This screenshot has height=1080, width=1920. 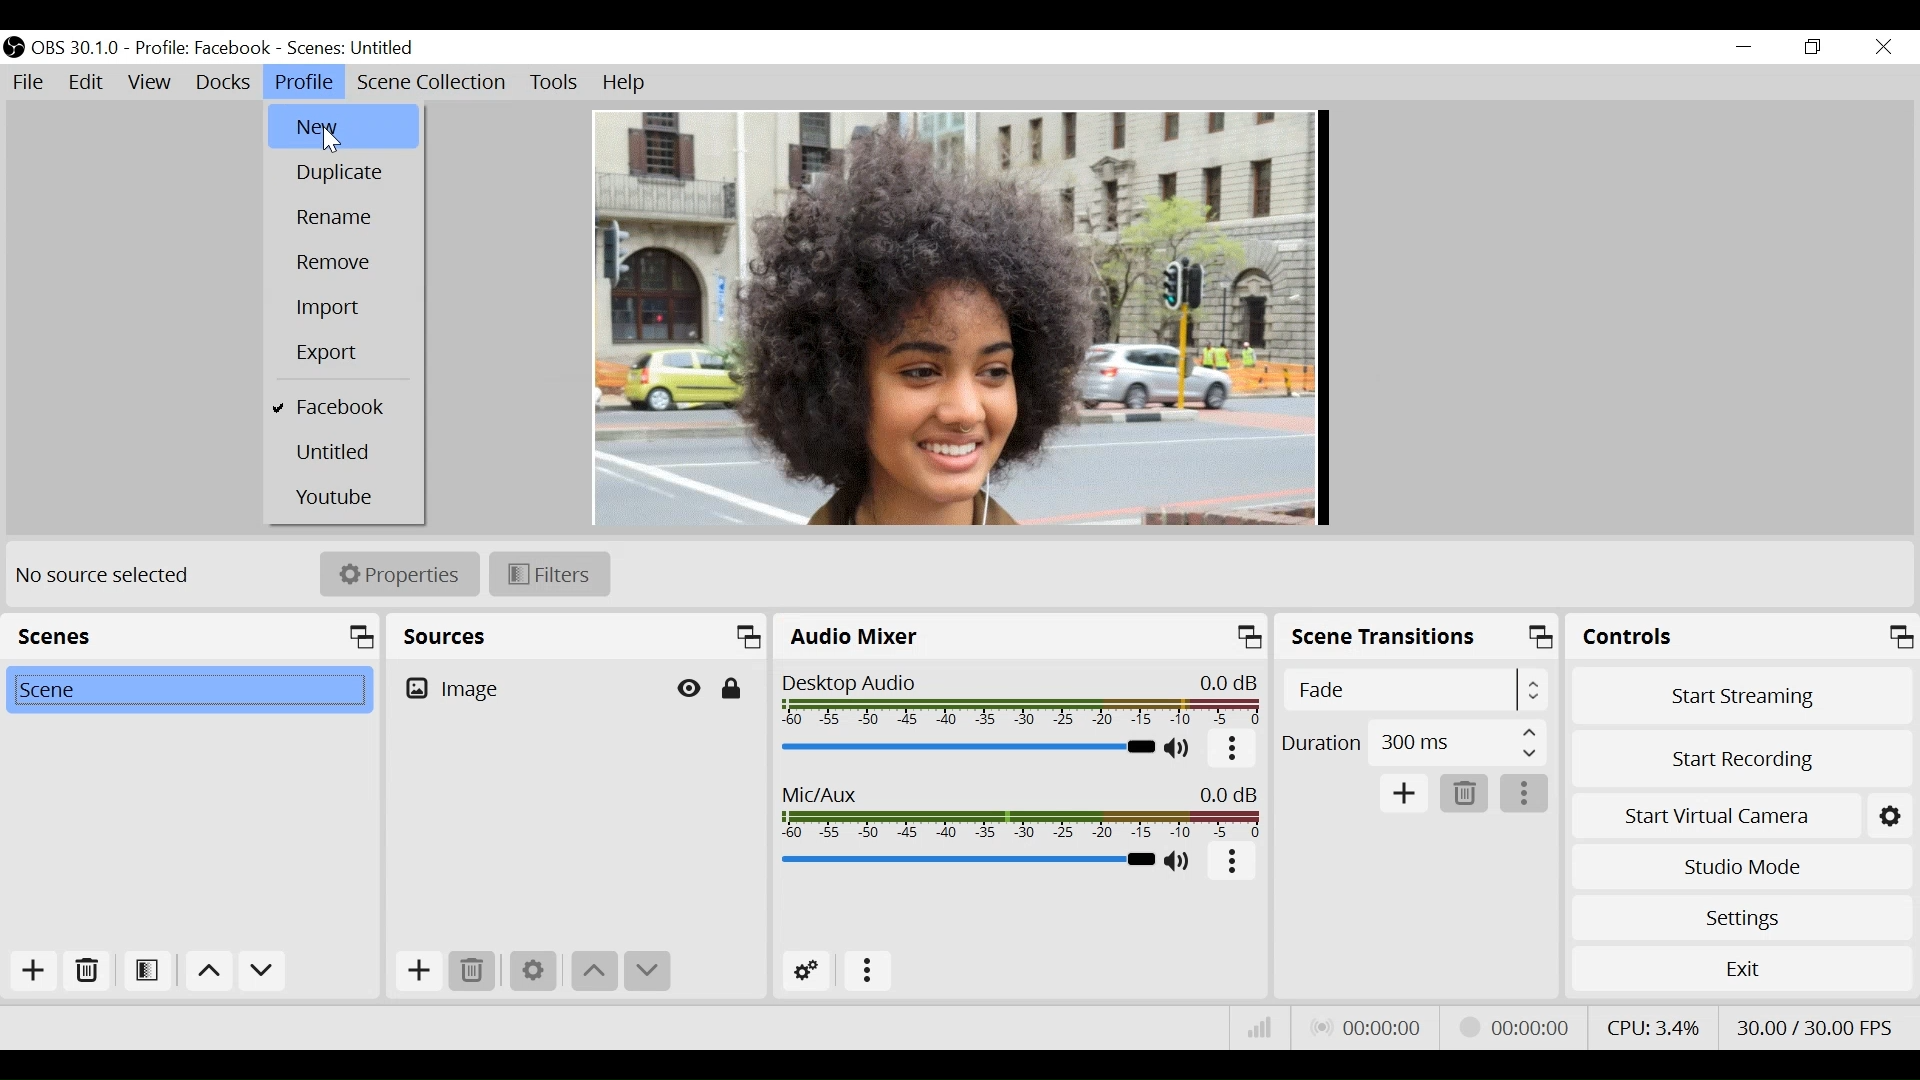 What do you see at coordinates (1259, 1030) in the screenshot?
I see `Bitrate` at bounding box center [1259, 1030].